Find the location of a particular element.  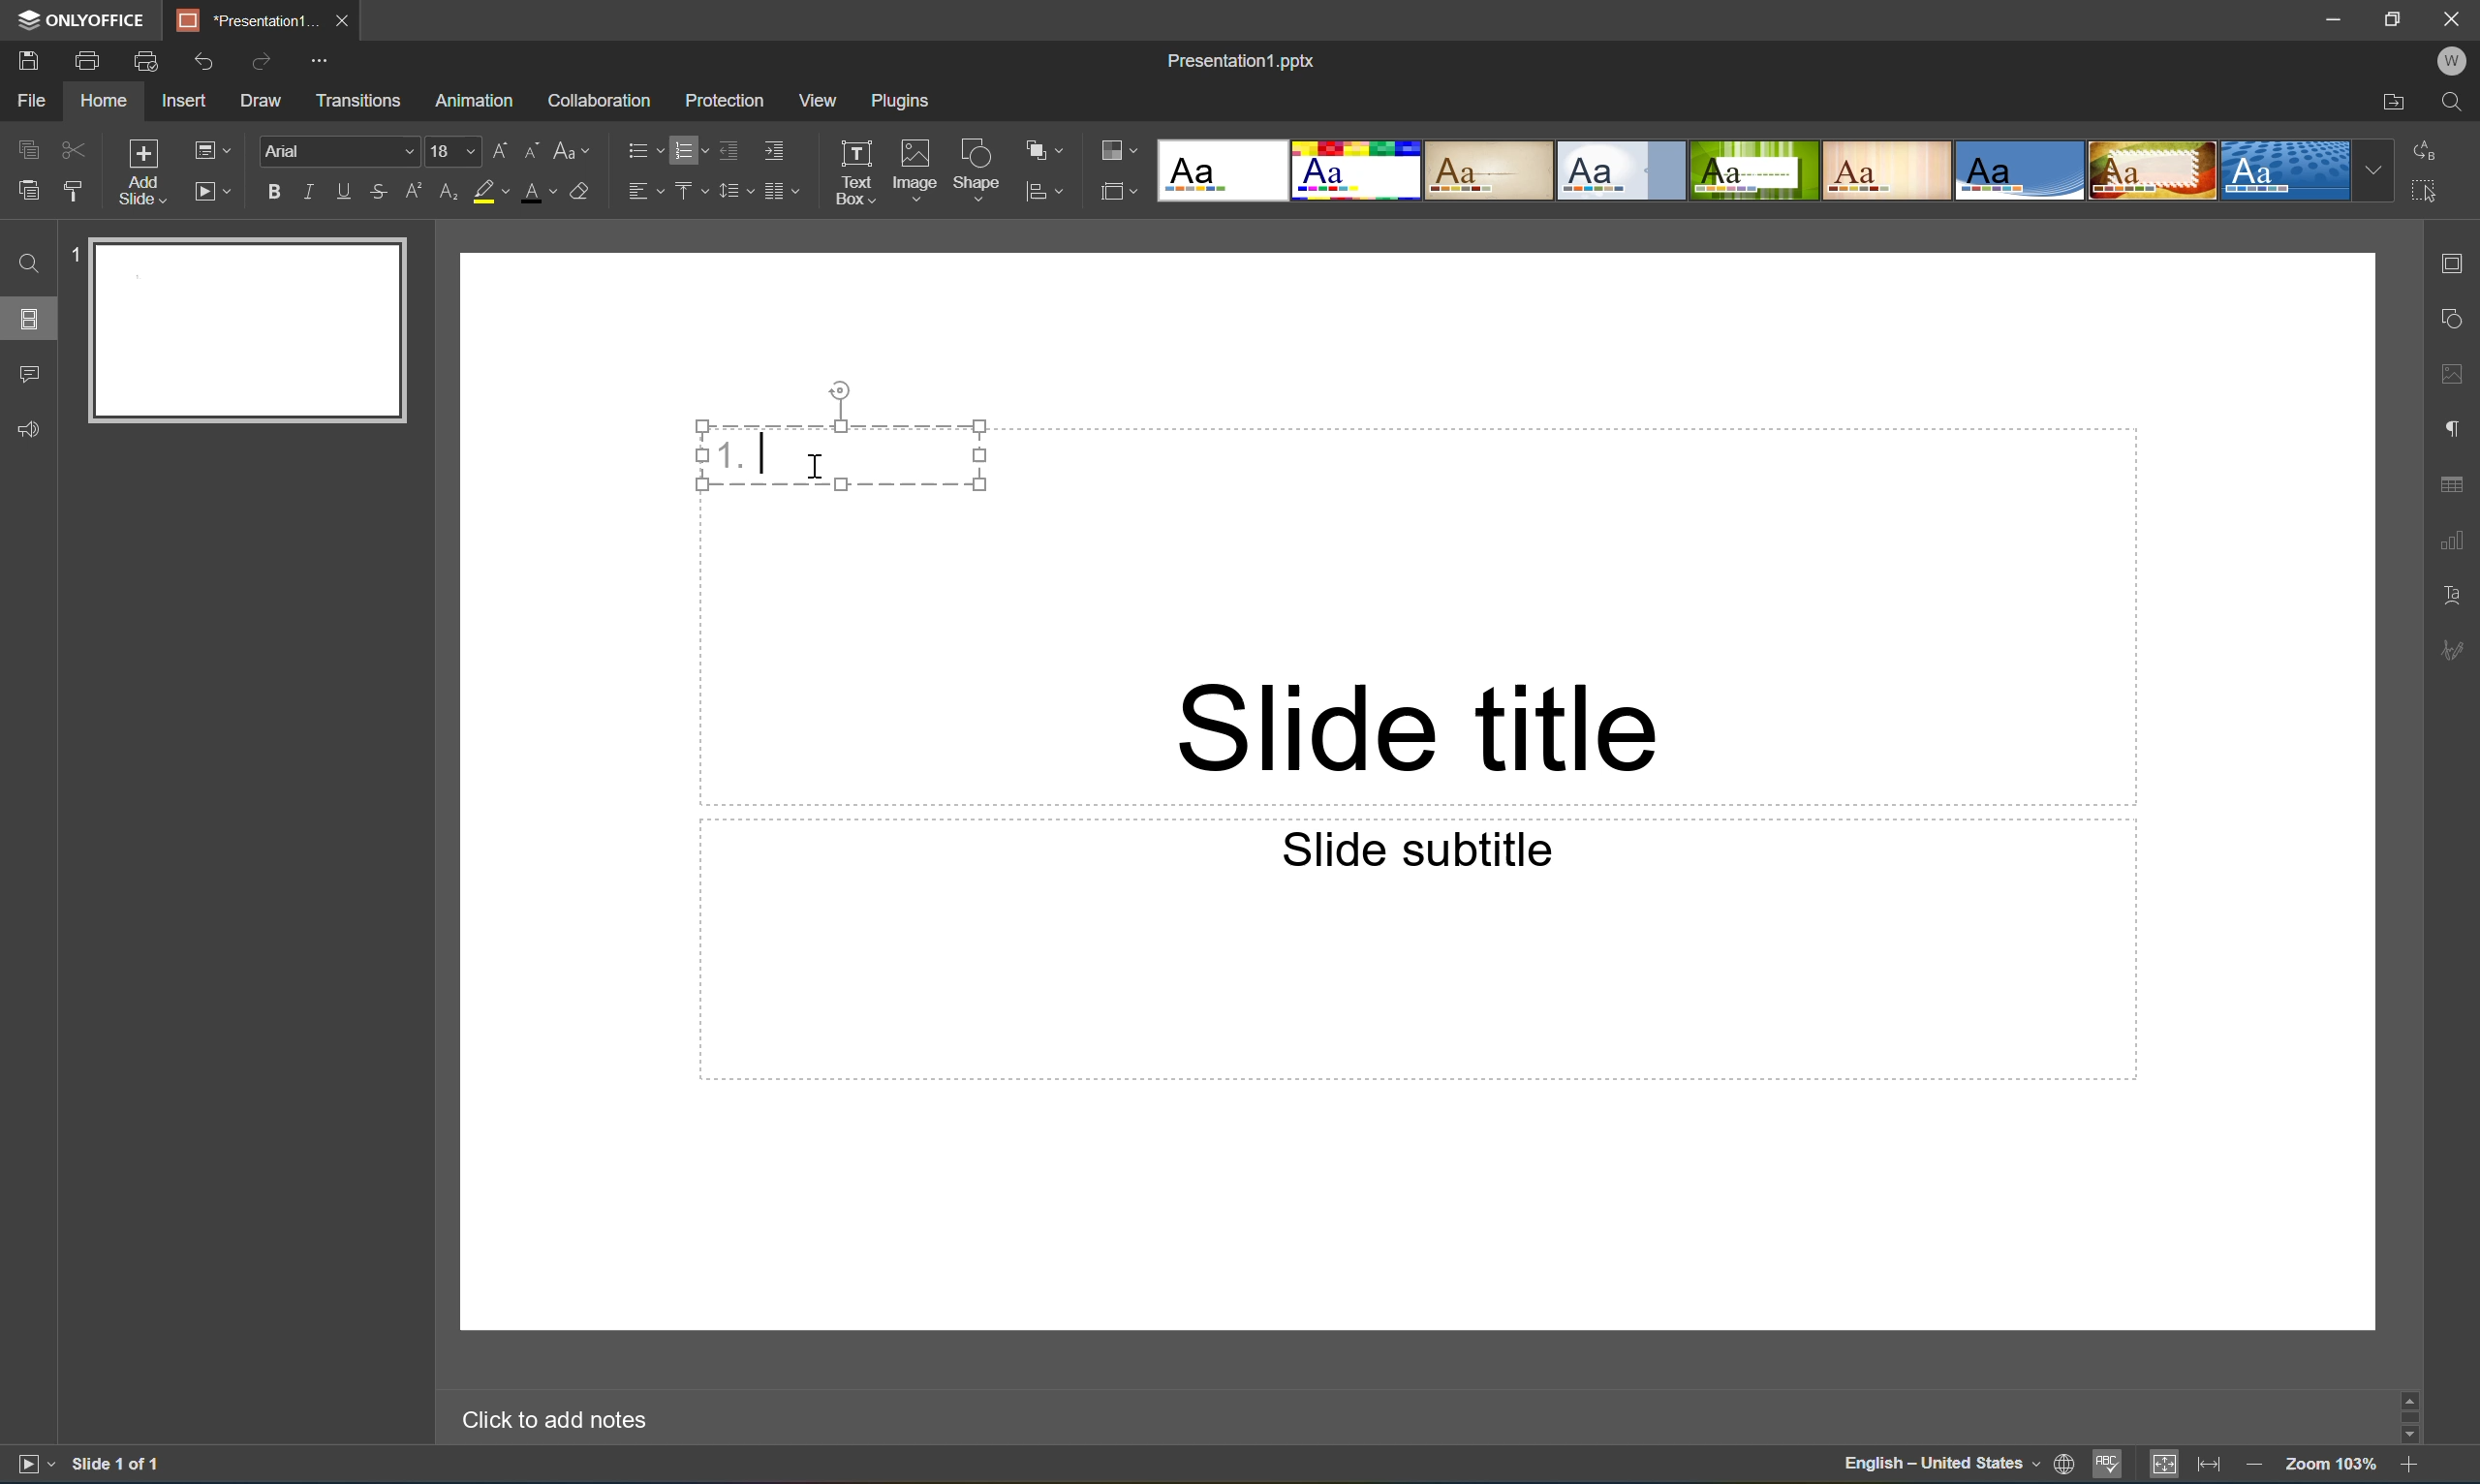

File is located at coordinates (38, 99).